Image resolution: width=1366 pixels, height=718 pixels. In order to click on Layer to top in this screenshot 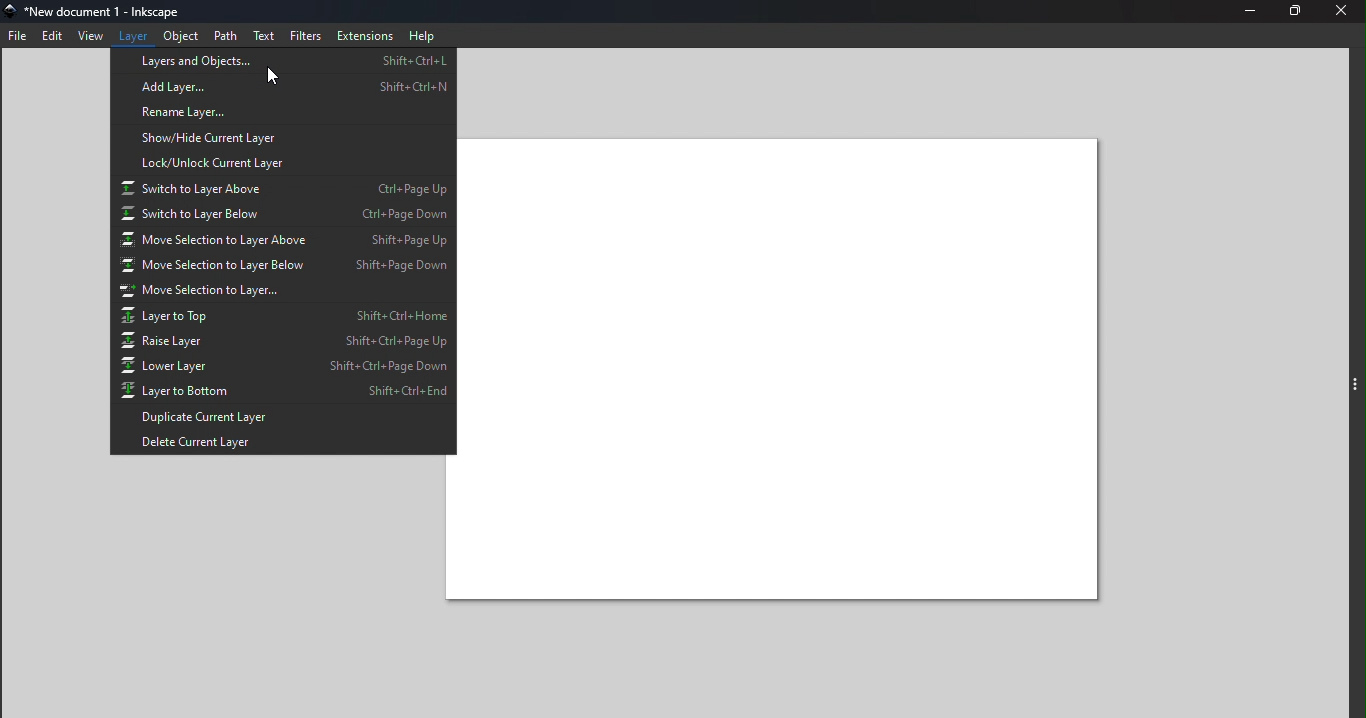, I will do `click(281, 316)`.